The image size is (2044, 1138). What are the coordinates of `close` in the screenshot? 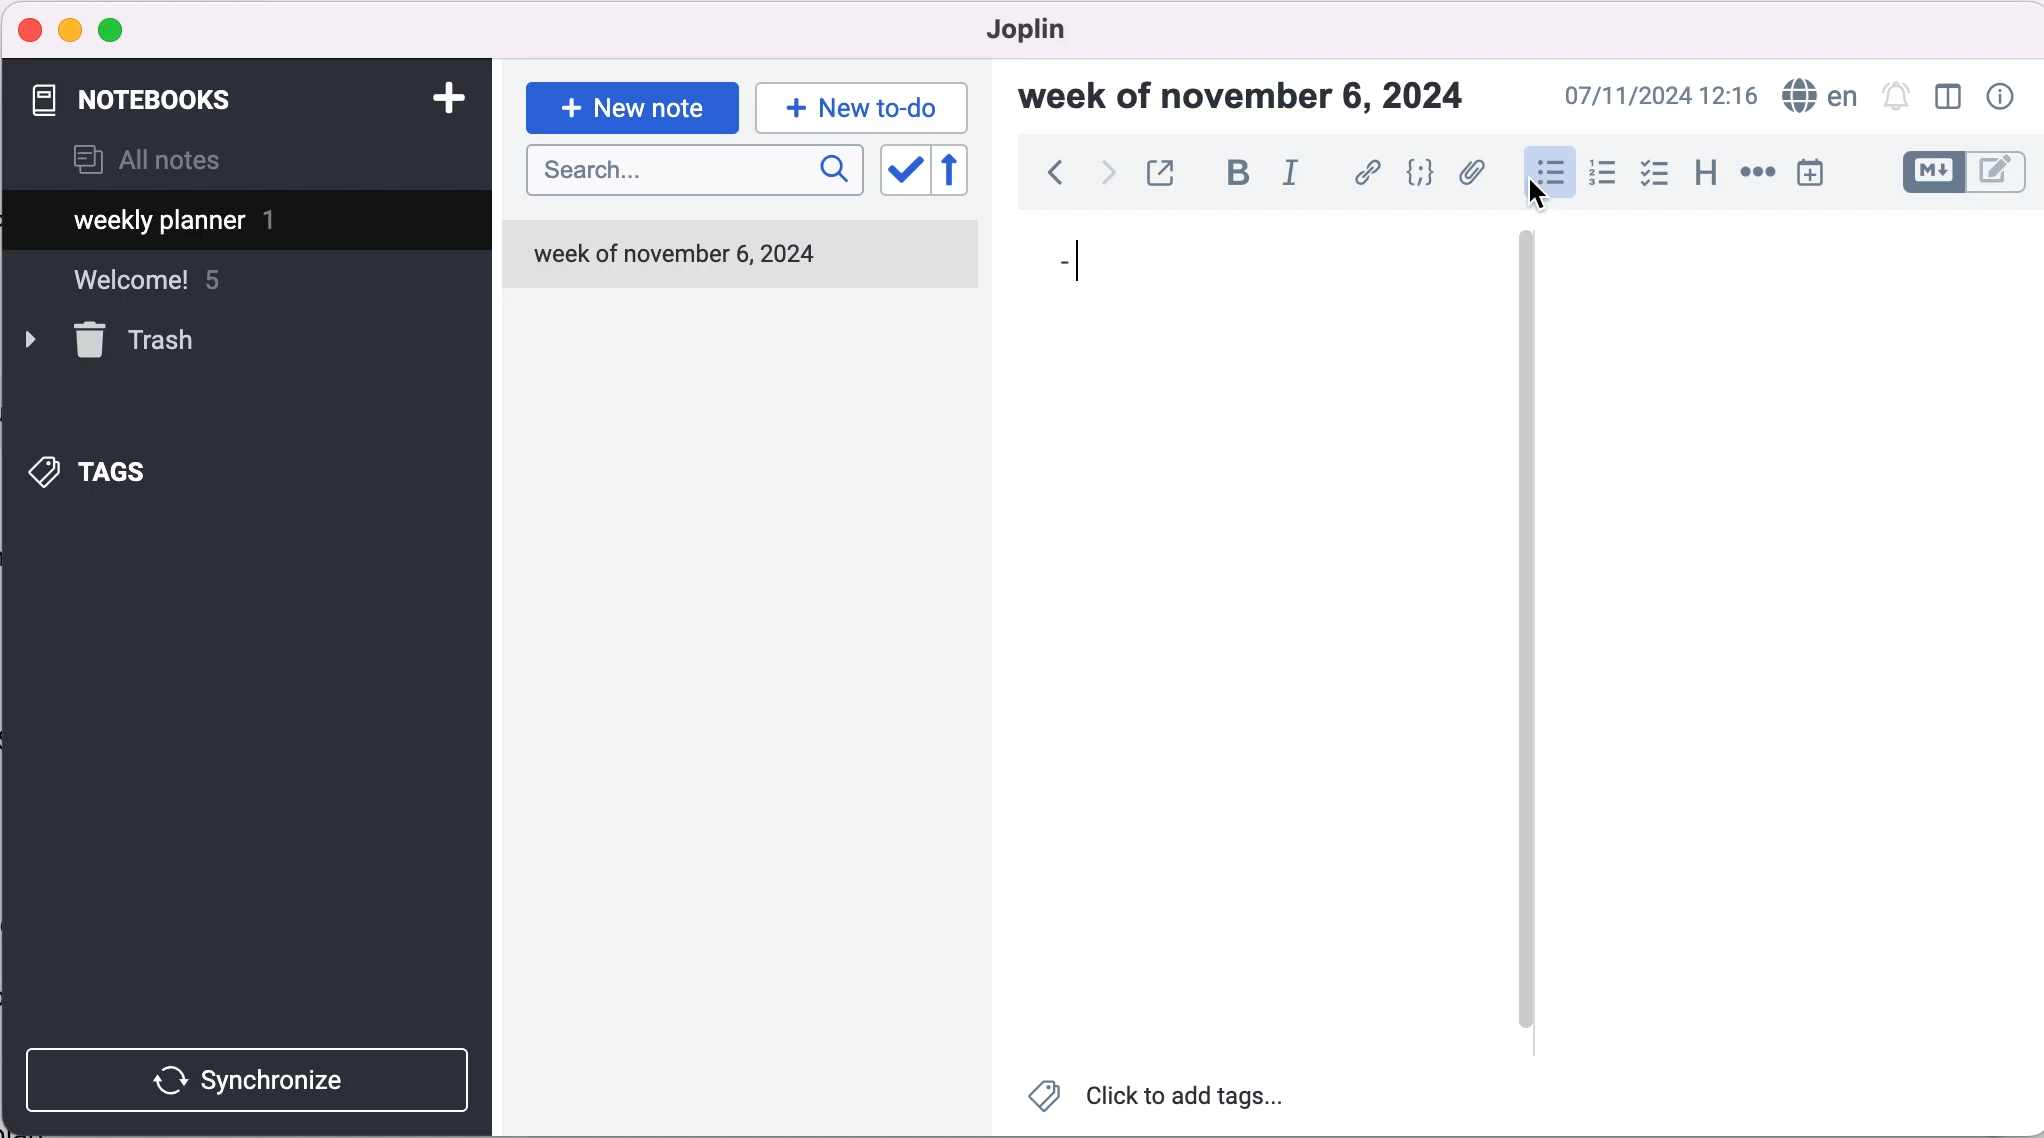 It's located at (31, 29).